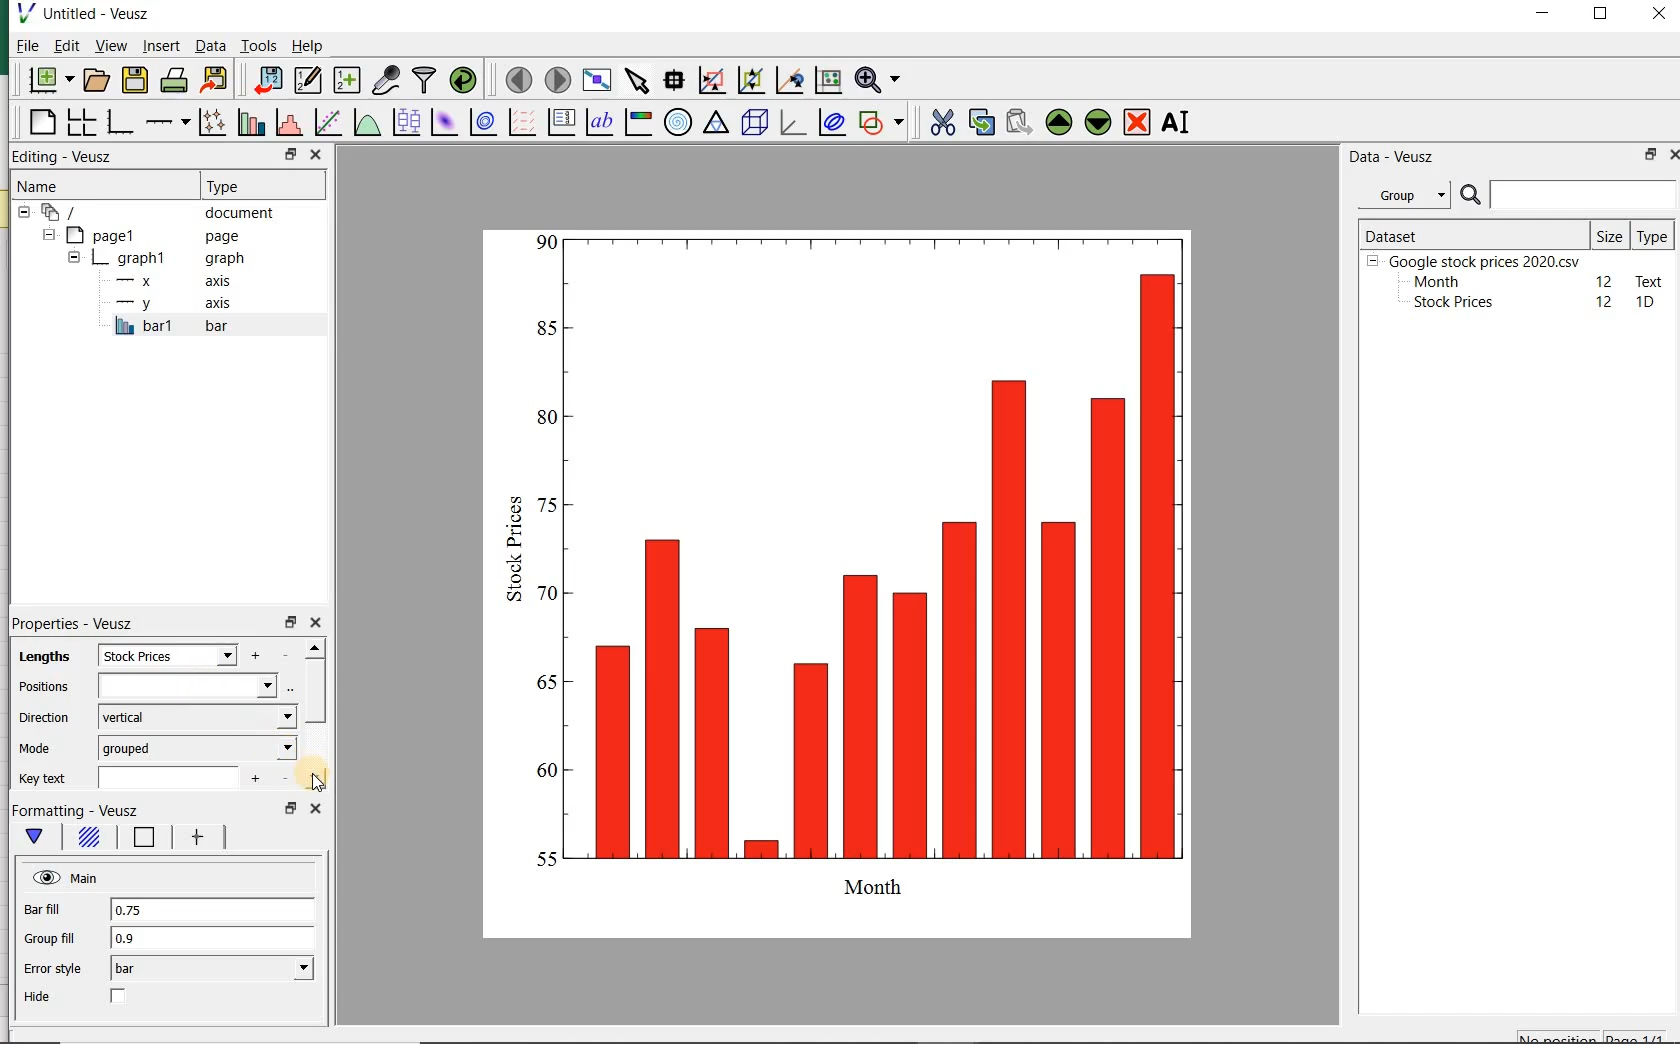 The height and width of the screenshot is (1044, 1680). Describe the element at coordinates (1477, 260) in the screenshot. I see `Google stock prices 2020.csv` at that location.